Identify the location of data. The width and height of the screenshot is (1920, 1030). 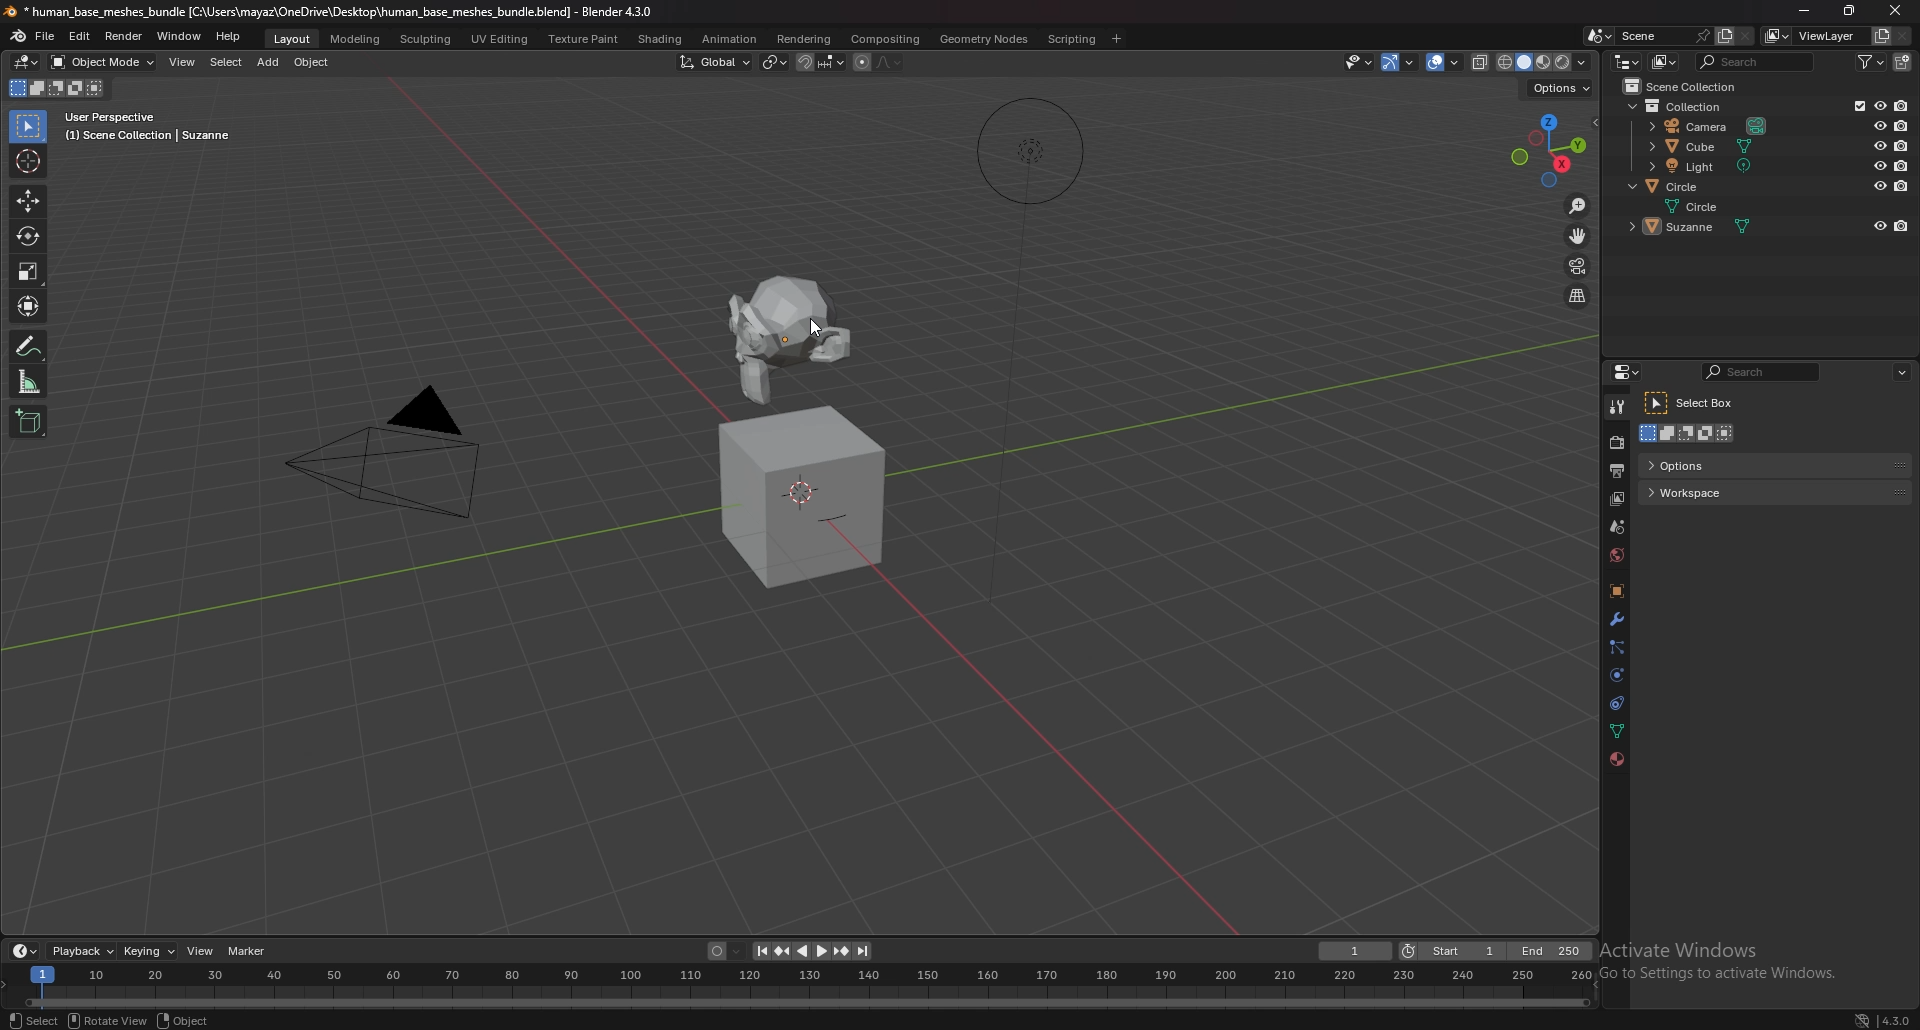
(1618, 731).